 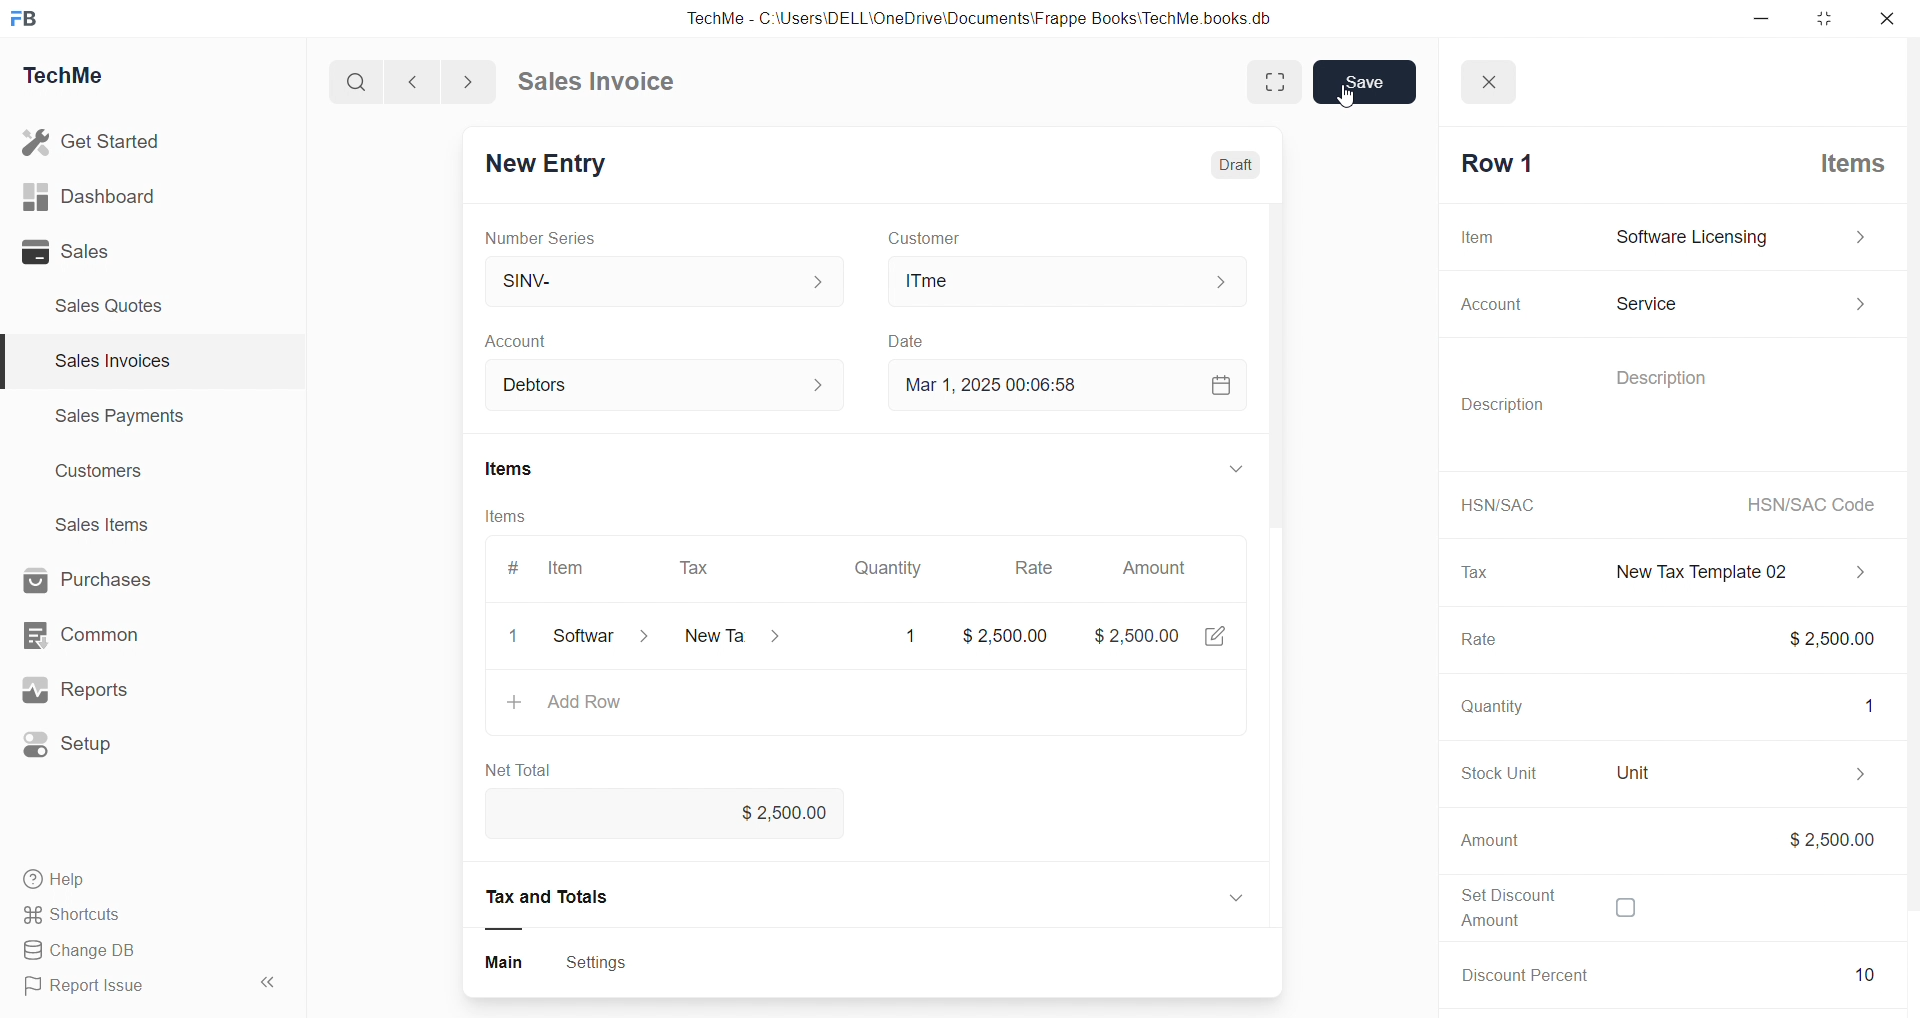 I want to click on 8 Sales, so click(x=70, y=251).